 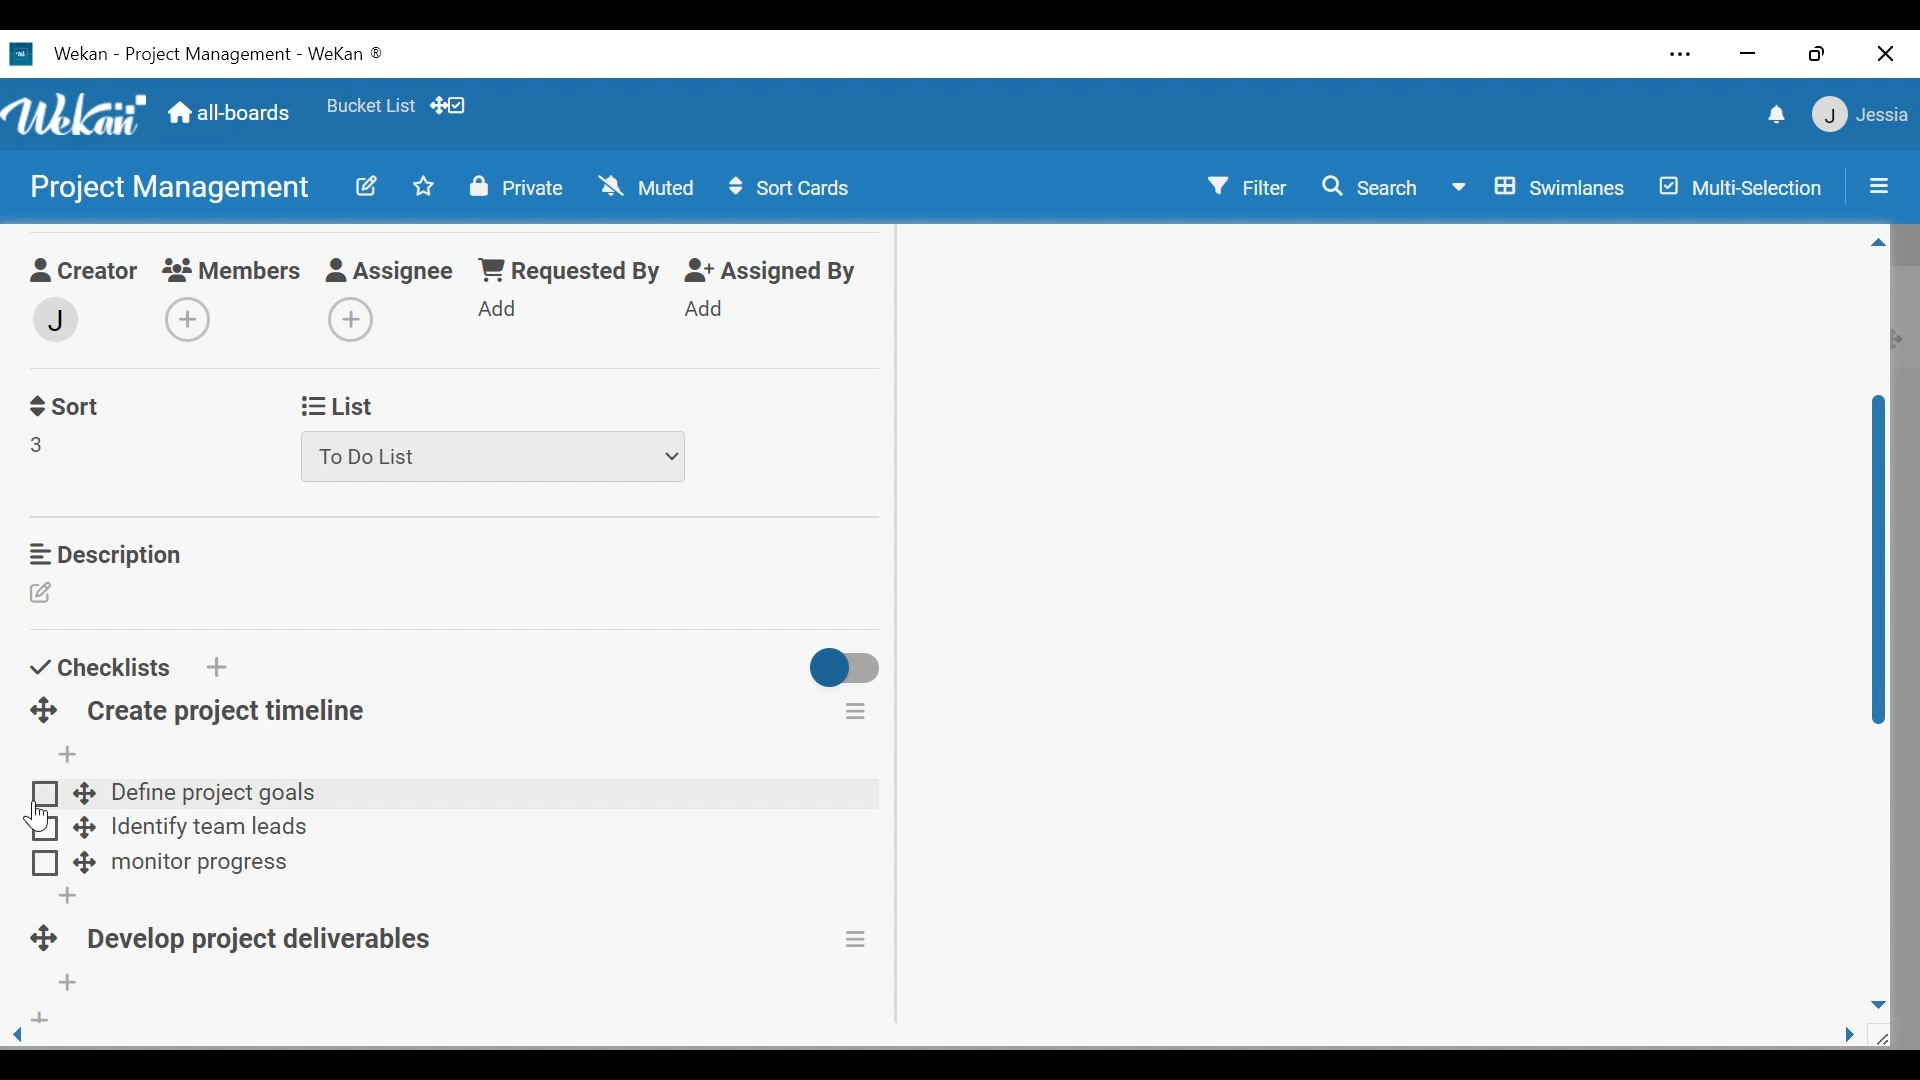 I want to click on Requested by, so click(x=567, y=271).